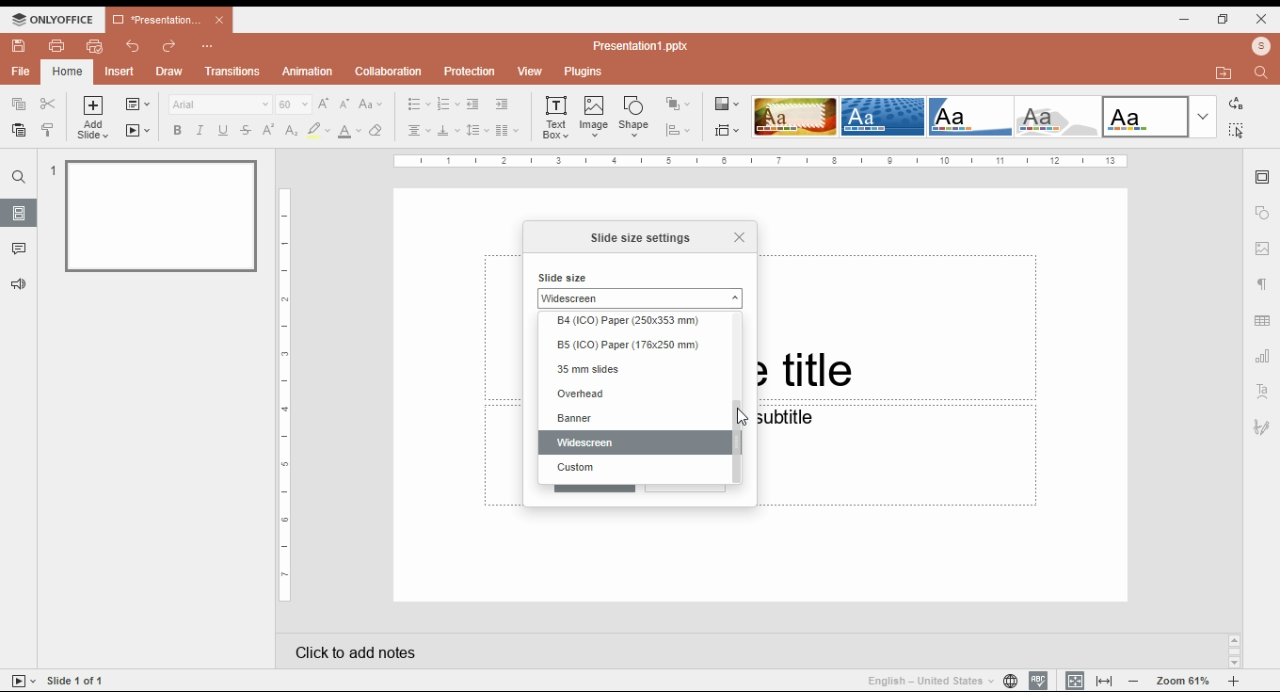  What do you see at coordinates (1234, 681) in the screenshot?
I see `zoom in/zoom out` at bounding box center [1234, 681].